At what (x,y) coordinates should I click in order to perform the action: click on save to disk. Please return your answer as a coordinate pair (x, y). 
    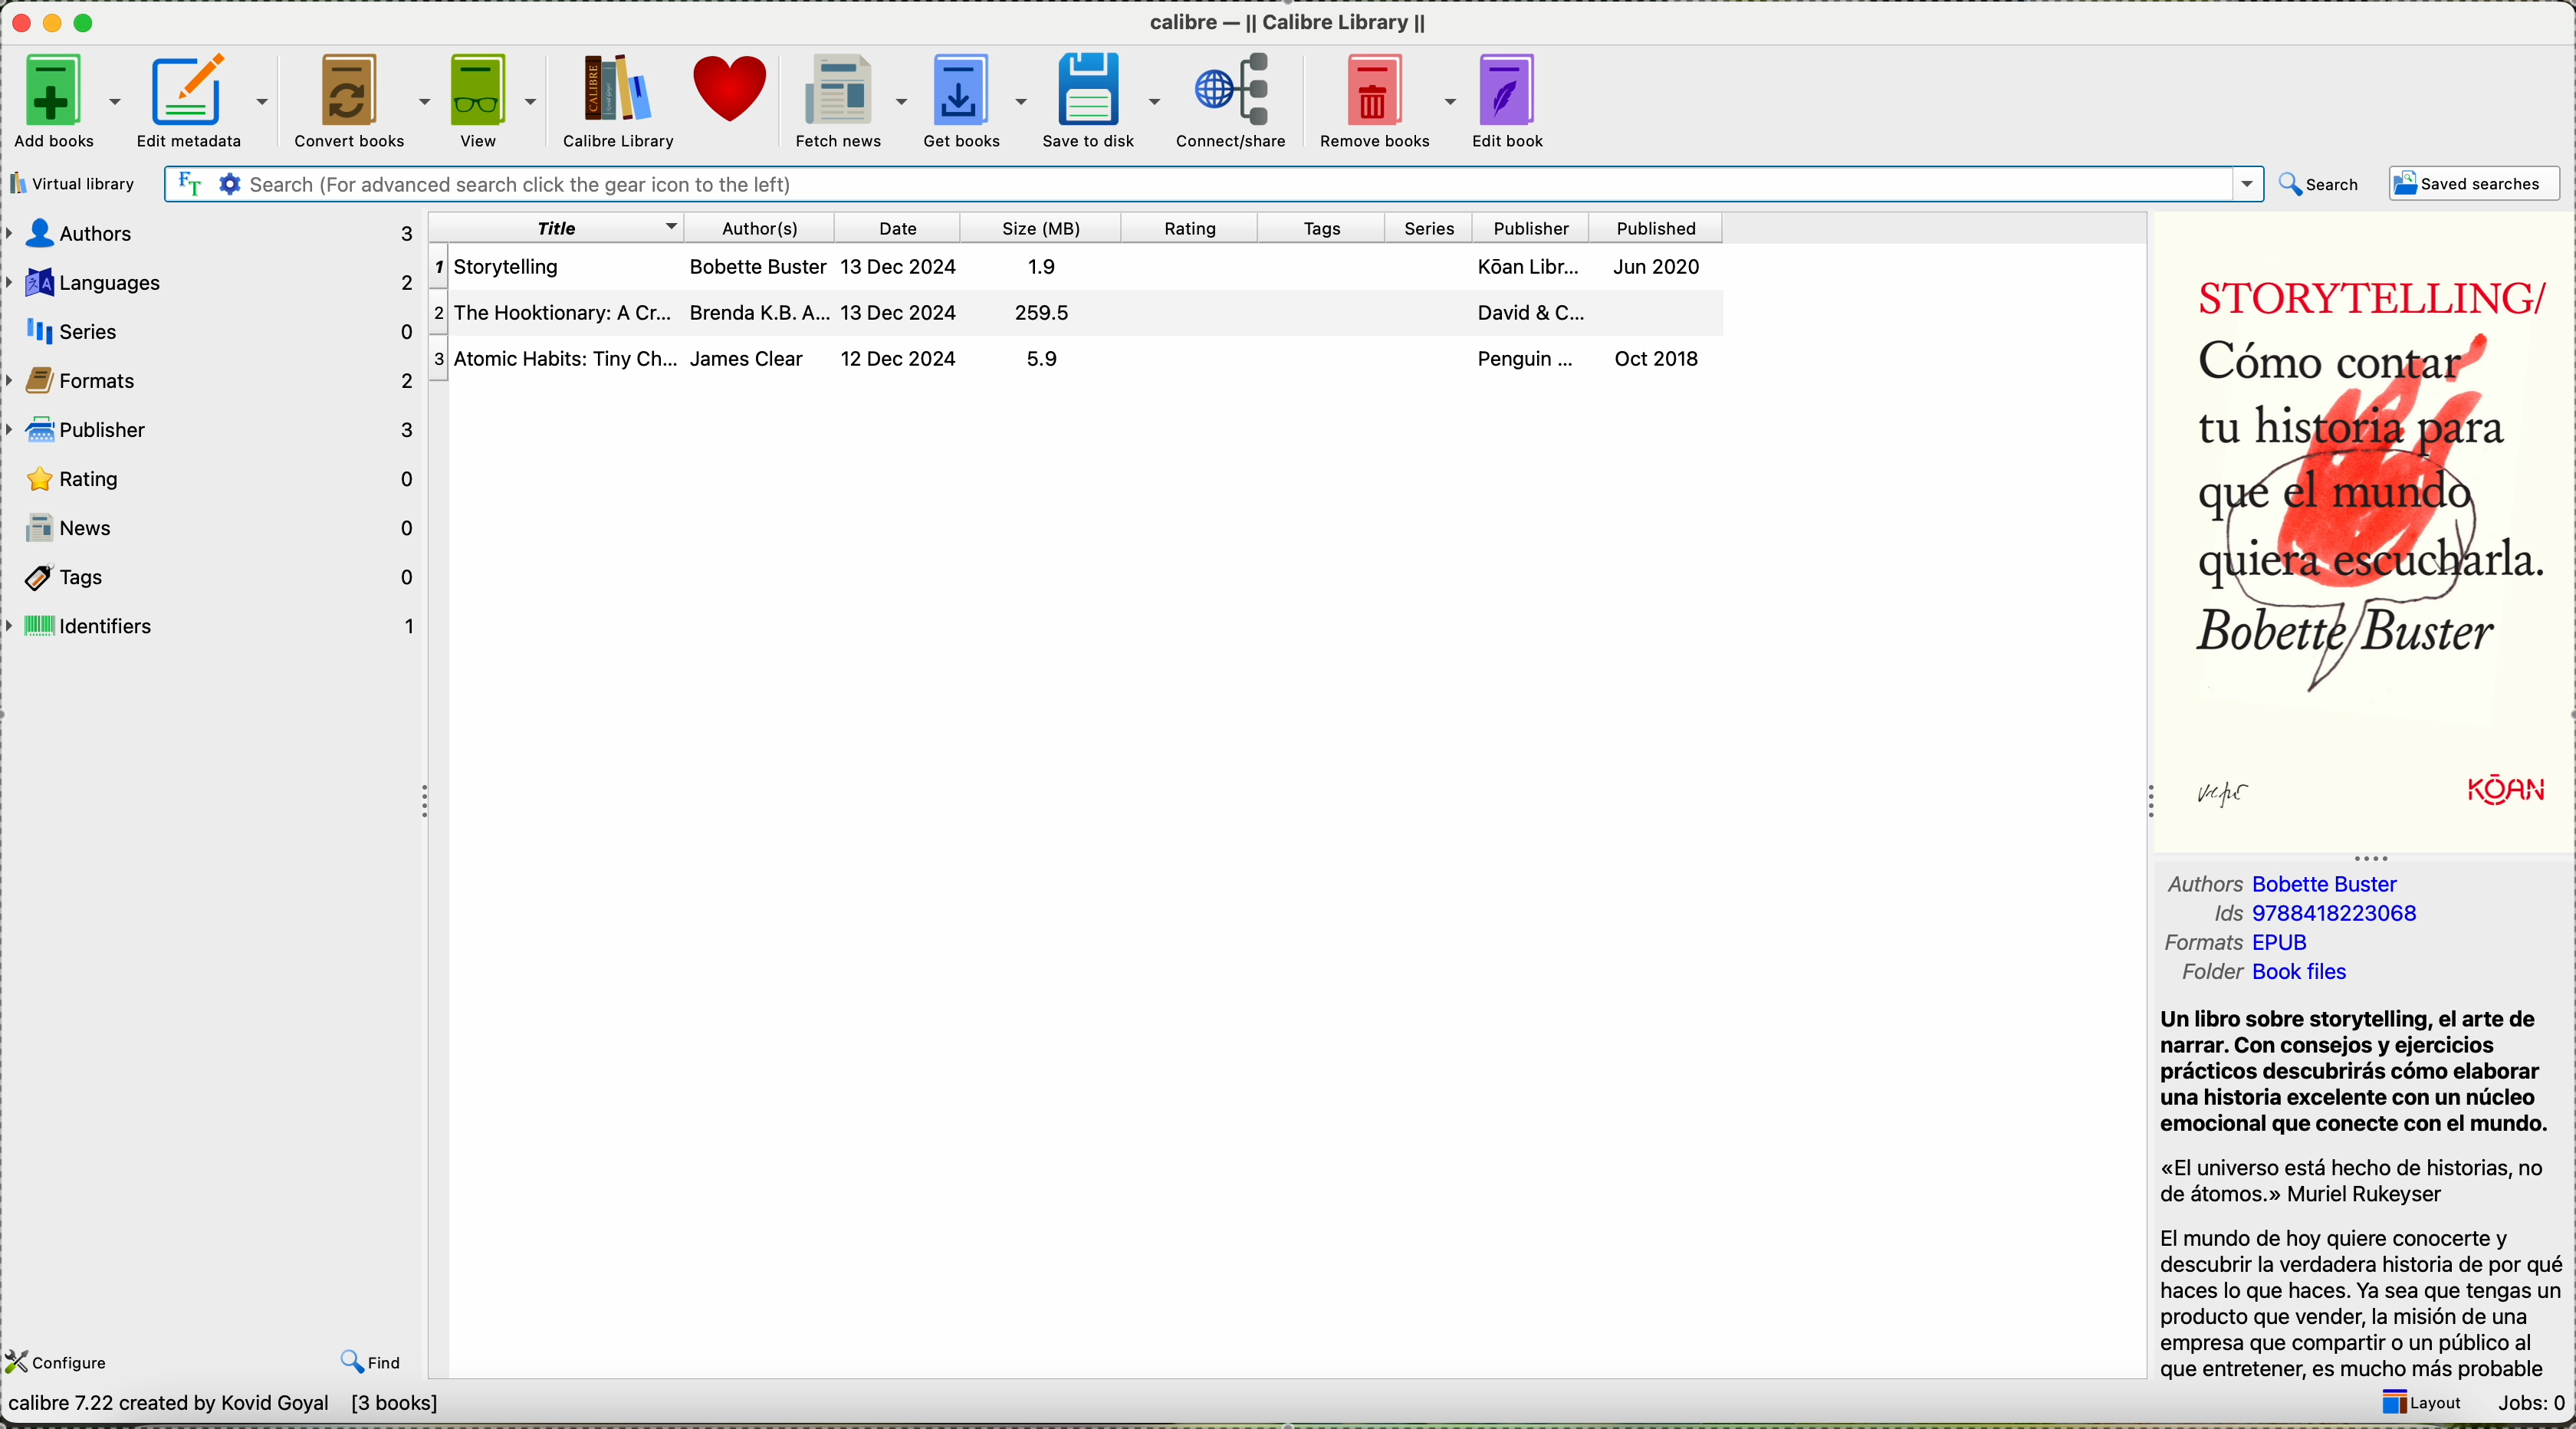
    Looking at the image, I should click on (1101, 99).